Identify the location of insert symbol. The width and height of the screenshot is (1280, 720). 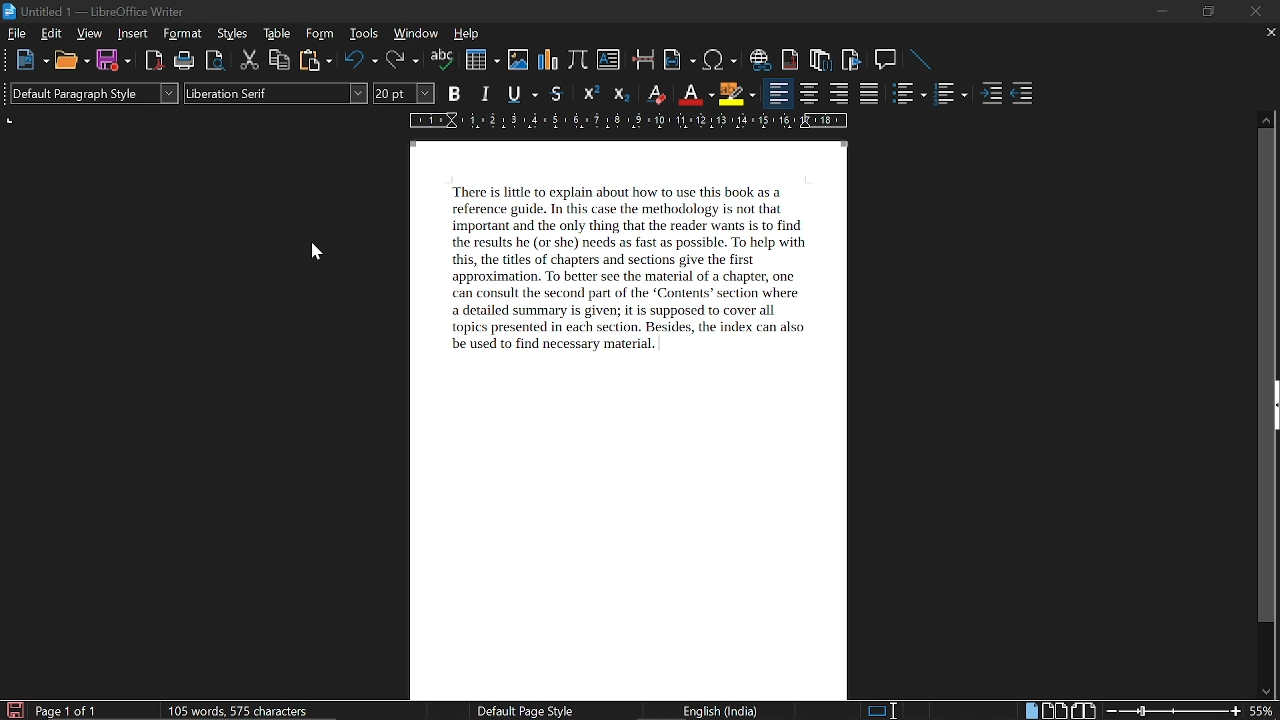
(722, 60).